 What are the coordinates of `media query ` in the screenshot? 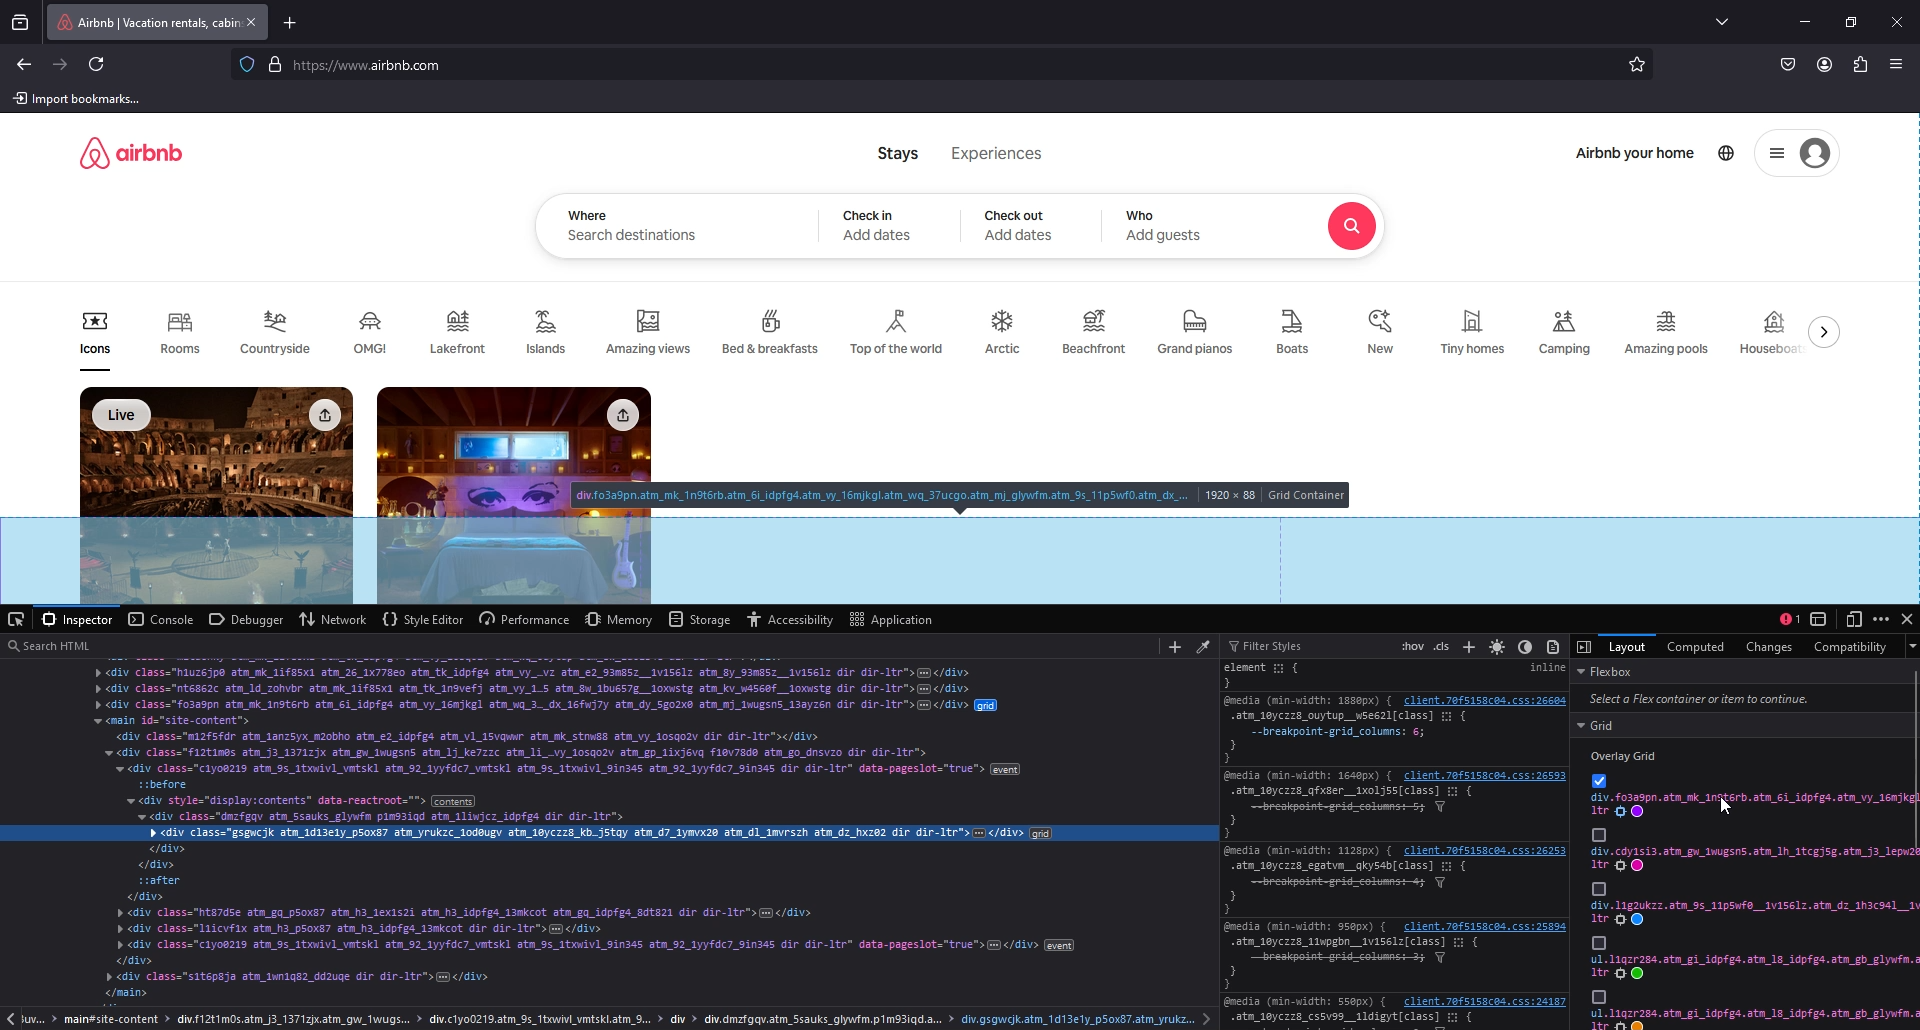 It's located at (1311, 775).